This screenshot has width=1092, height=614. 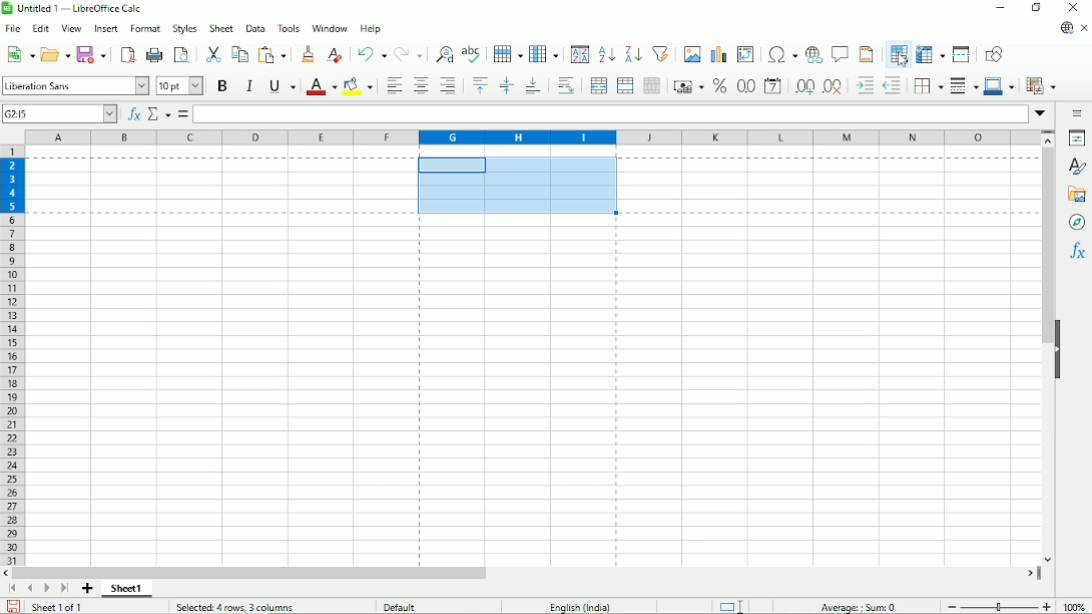 What do you see at coordinates (506, 86) in the screenshot?
I see `Center vertically` at bounding box center [506, 86].